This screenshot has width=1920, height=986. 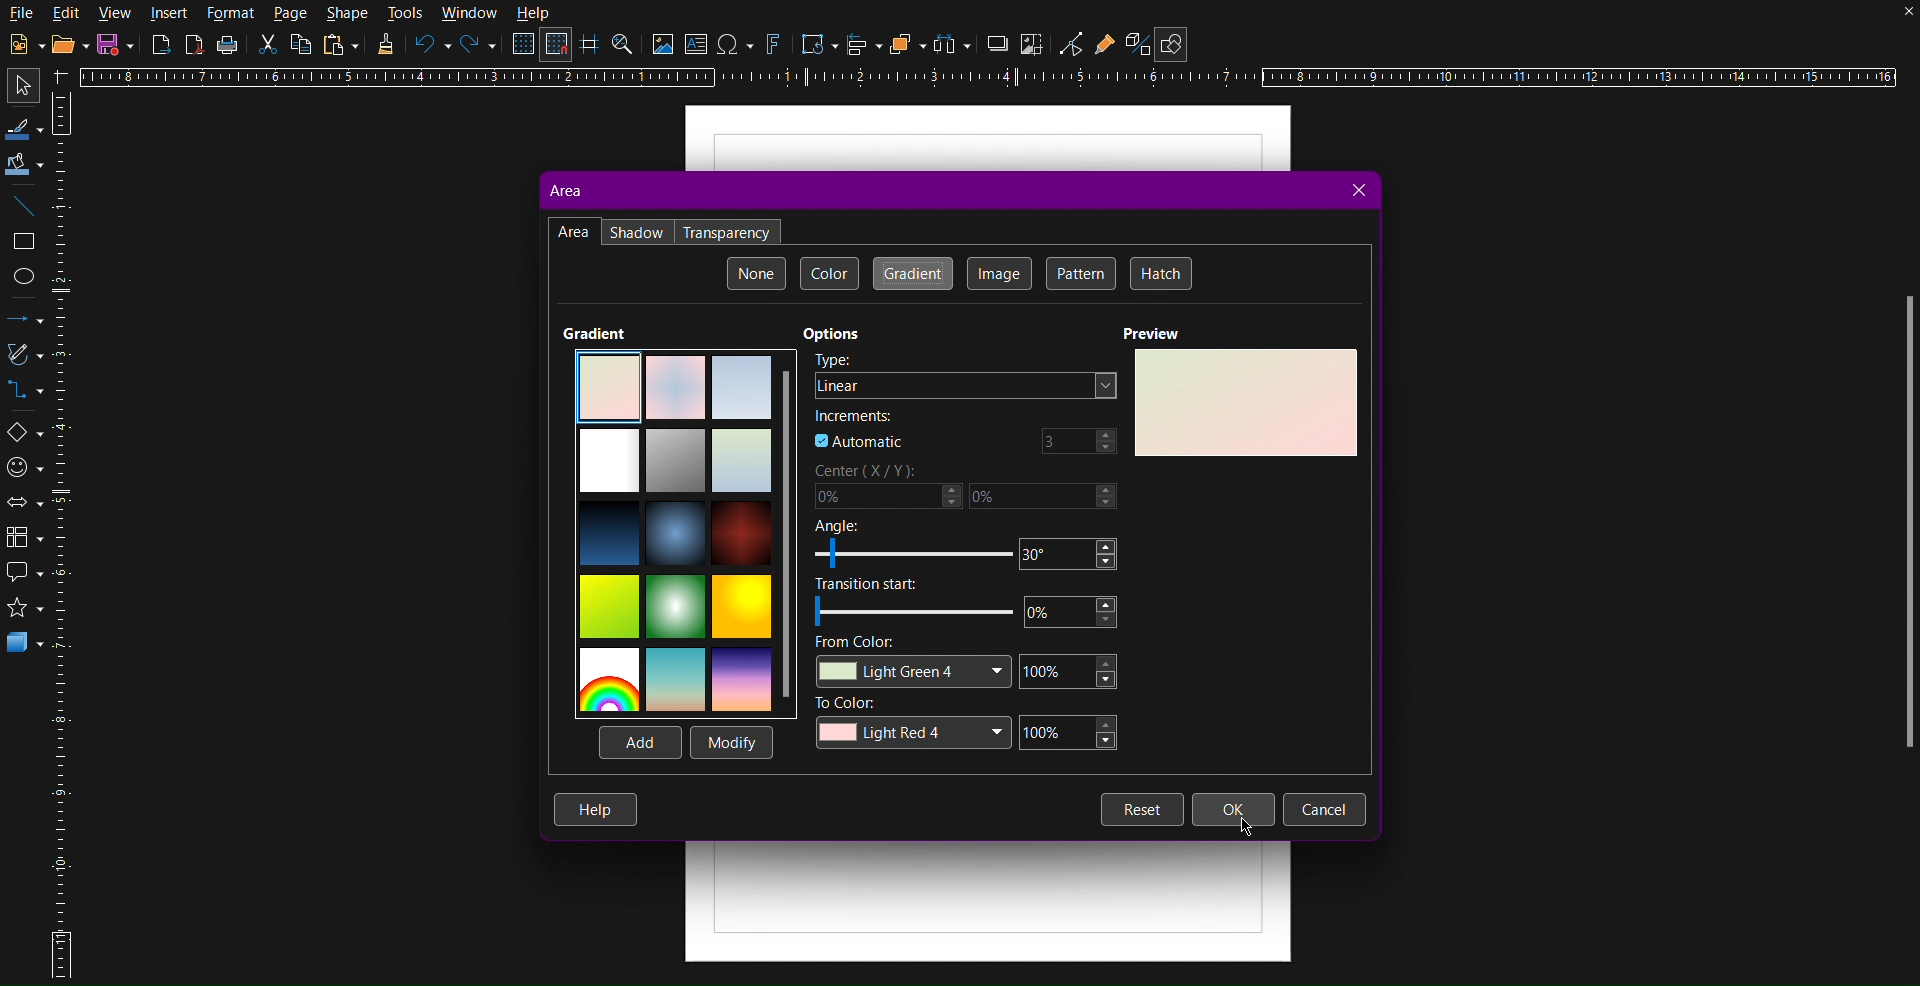 What do you see at coordinates (23, 577) in the screenshot?
I see `Callout Shapes` at bounding box center [23, 577].